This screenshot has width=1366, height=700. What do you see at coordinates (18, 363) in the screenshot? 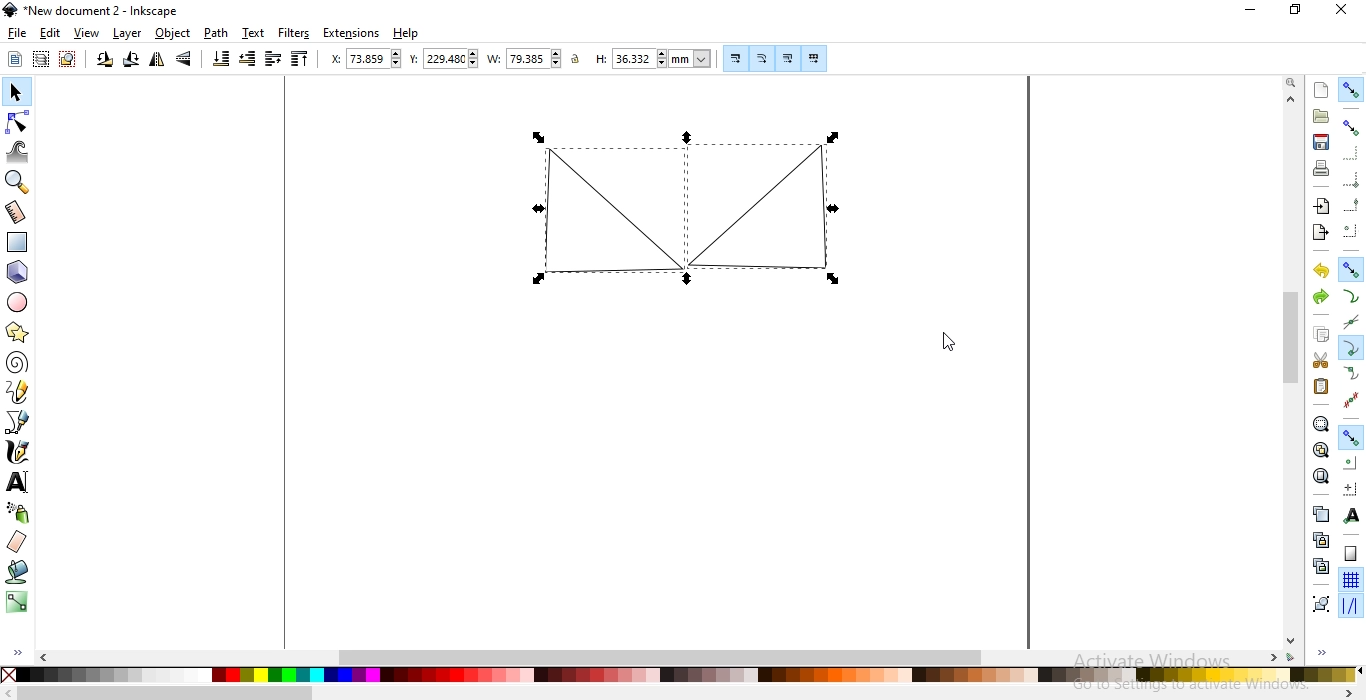
I see `create spirals` at bounding box center [18, 363].